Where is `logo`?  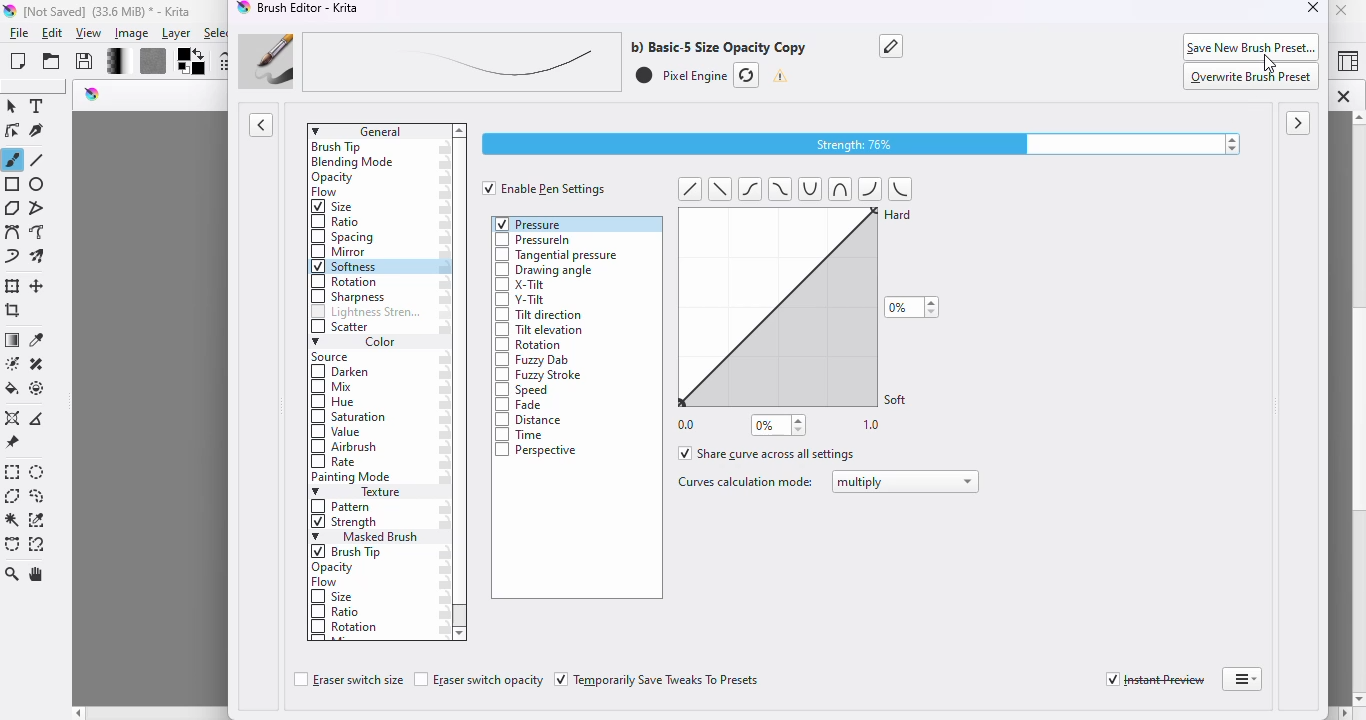 logo is located at coordinates (93, 94).